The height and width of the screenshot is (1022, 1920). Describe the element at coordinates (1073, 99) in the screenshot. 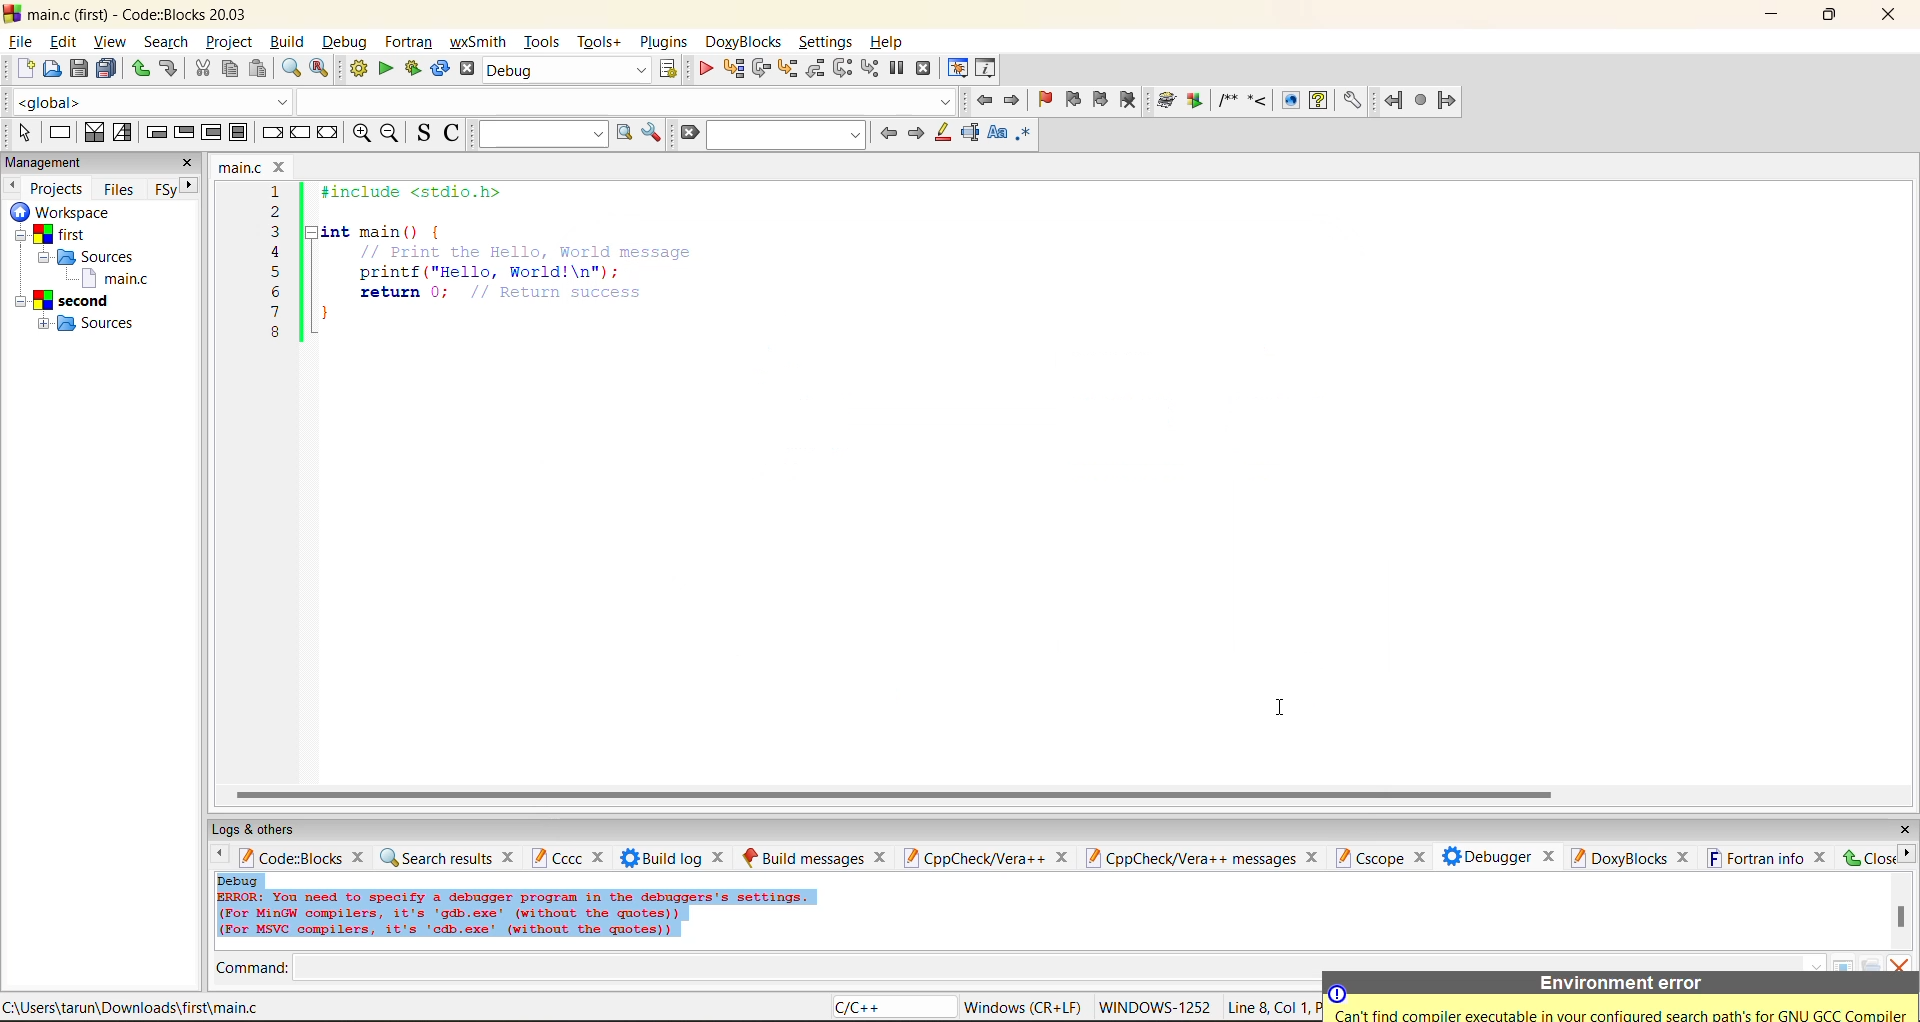

I see `previous bookmark` at that location.